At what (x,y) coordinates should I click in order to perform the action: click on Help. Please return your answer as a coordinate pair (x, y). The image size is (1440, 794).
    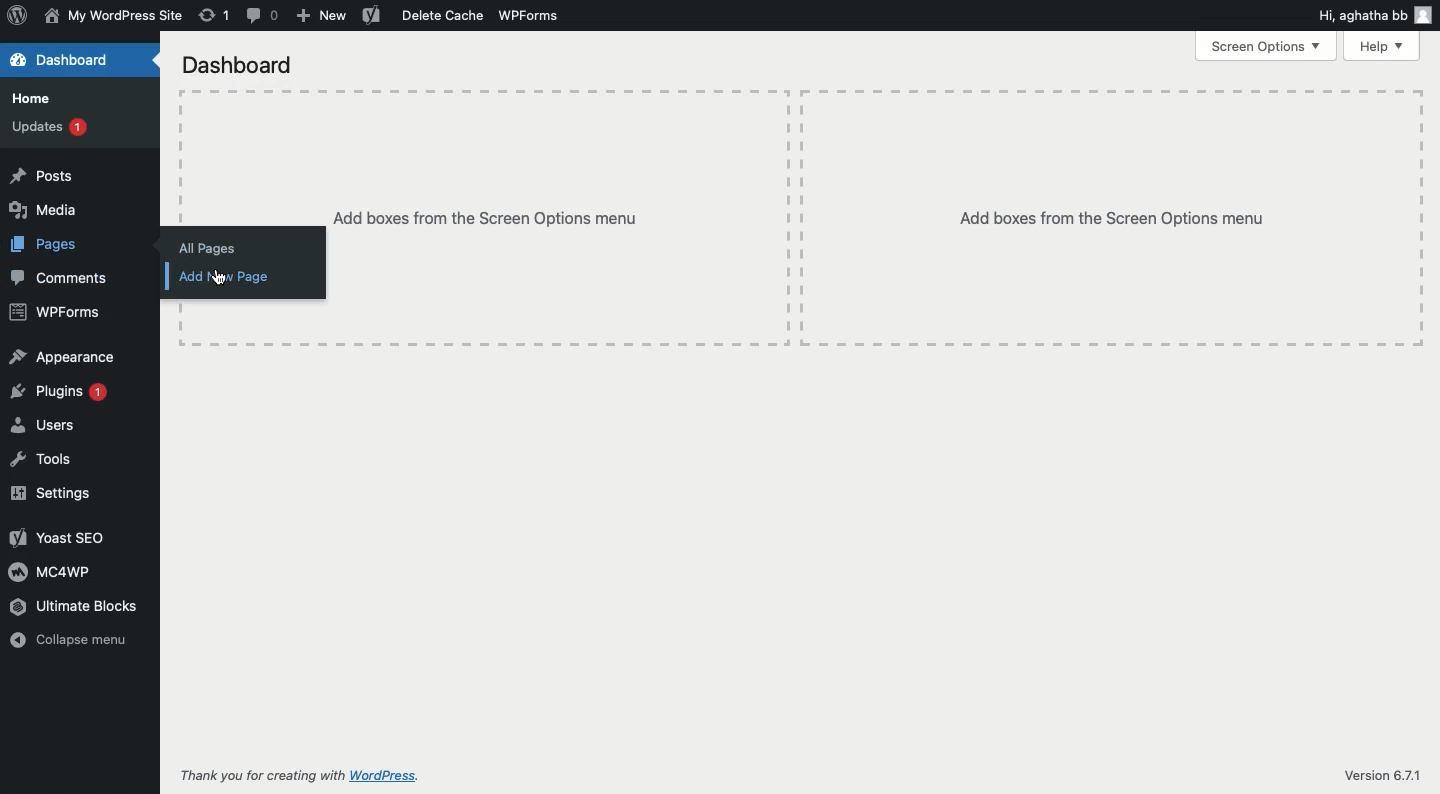
    Looking at the image, I should click on (1386, 46).